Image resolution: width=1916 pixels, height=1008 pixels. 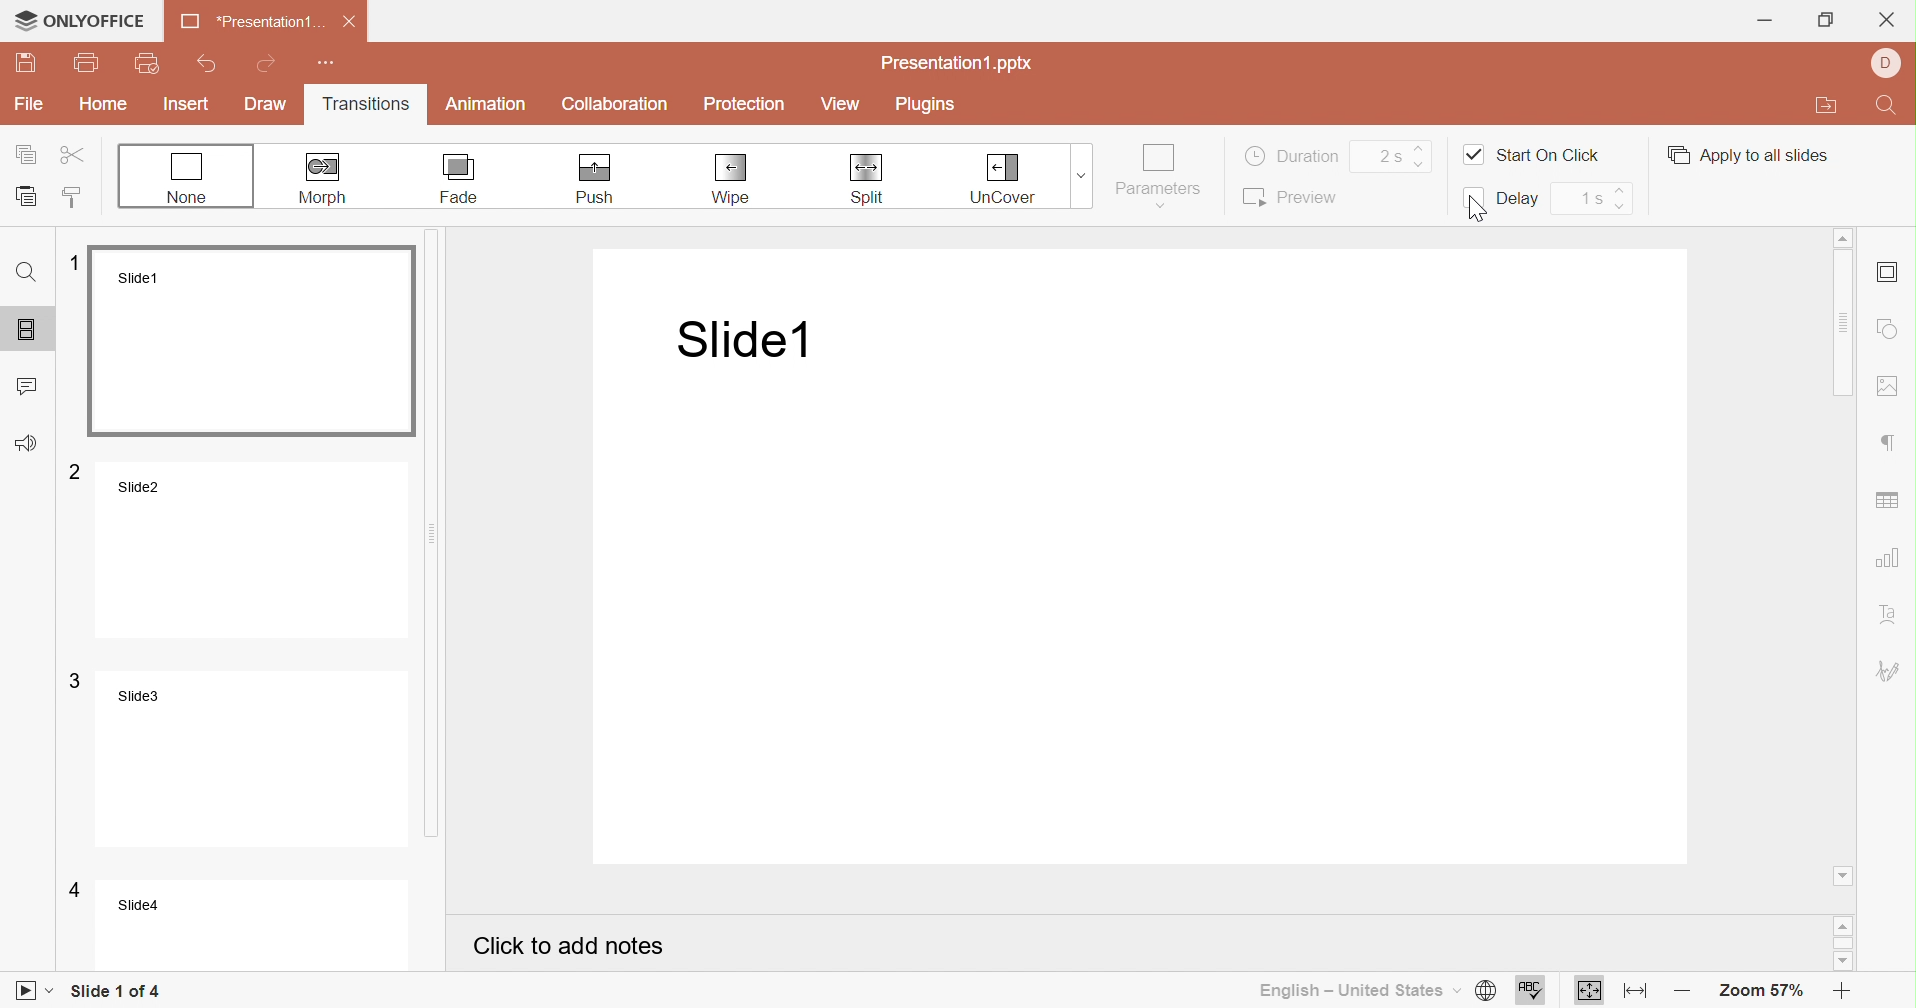 I want to click on 2s, so click(x=1401, y=154).